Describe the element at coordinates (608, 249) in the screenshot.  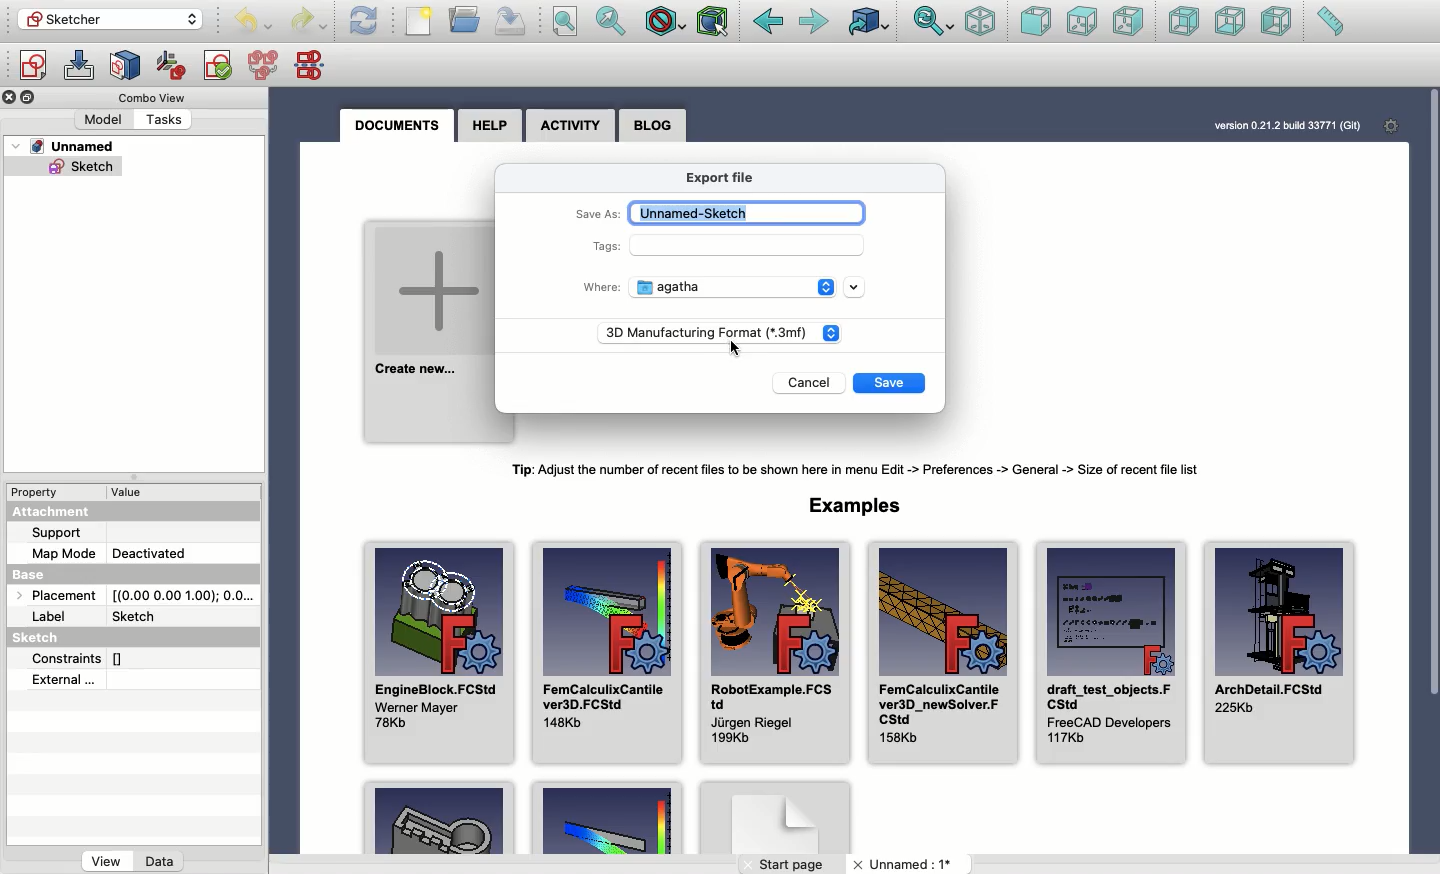
I see `Tags` at that location.